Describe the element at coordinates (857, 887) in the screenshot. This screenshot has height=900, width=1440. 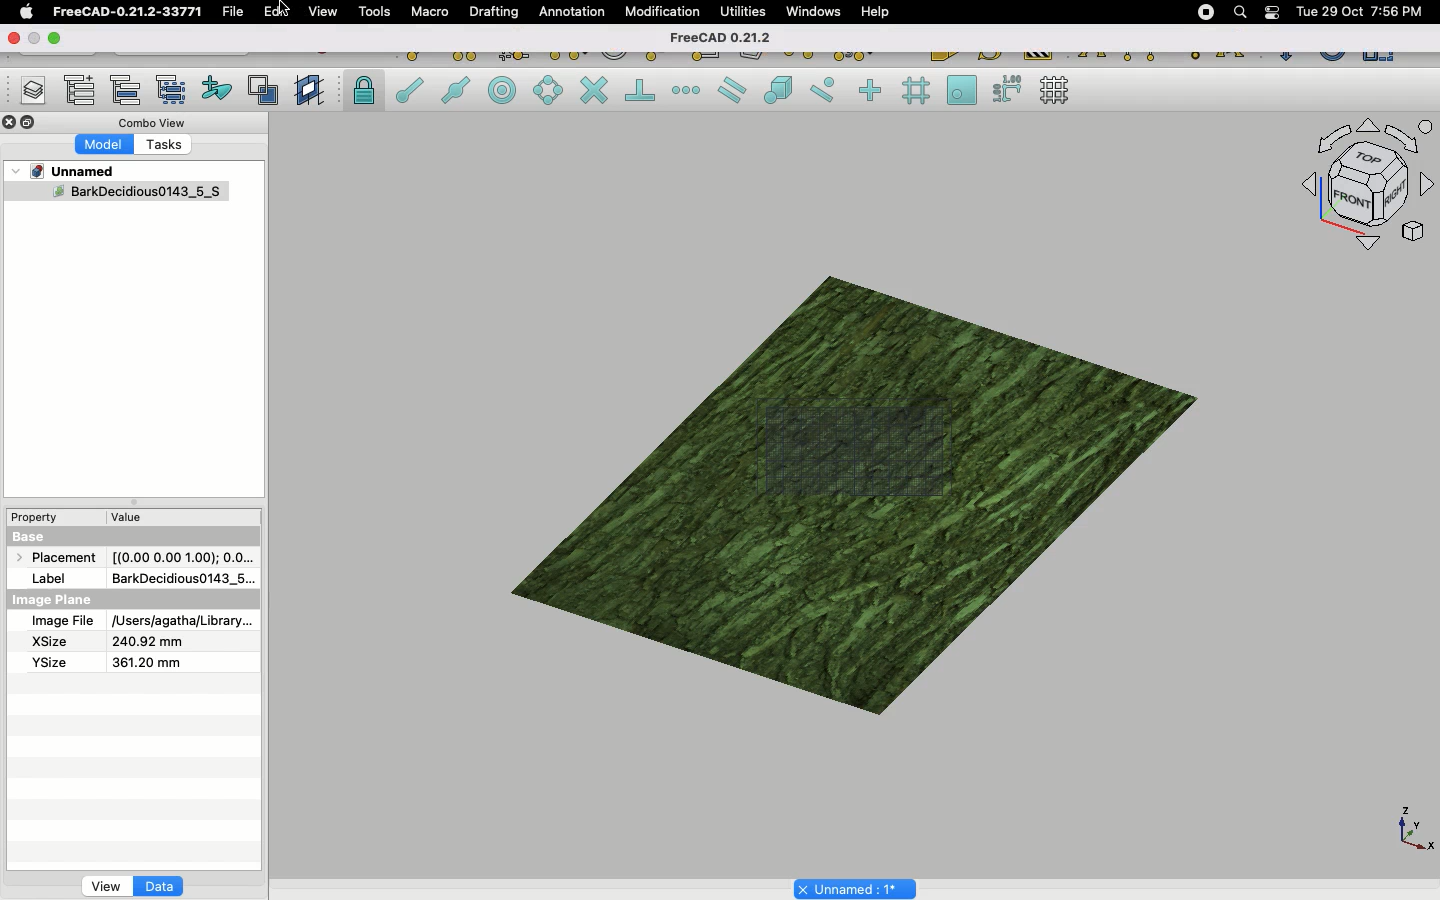
I see `Project name` at that location.